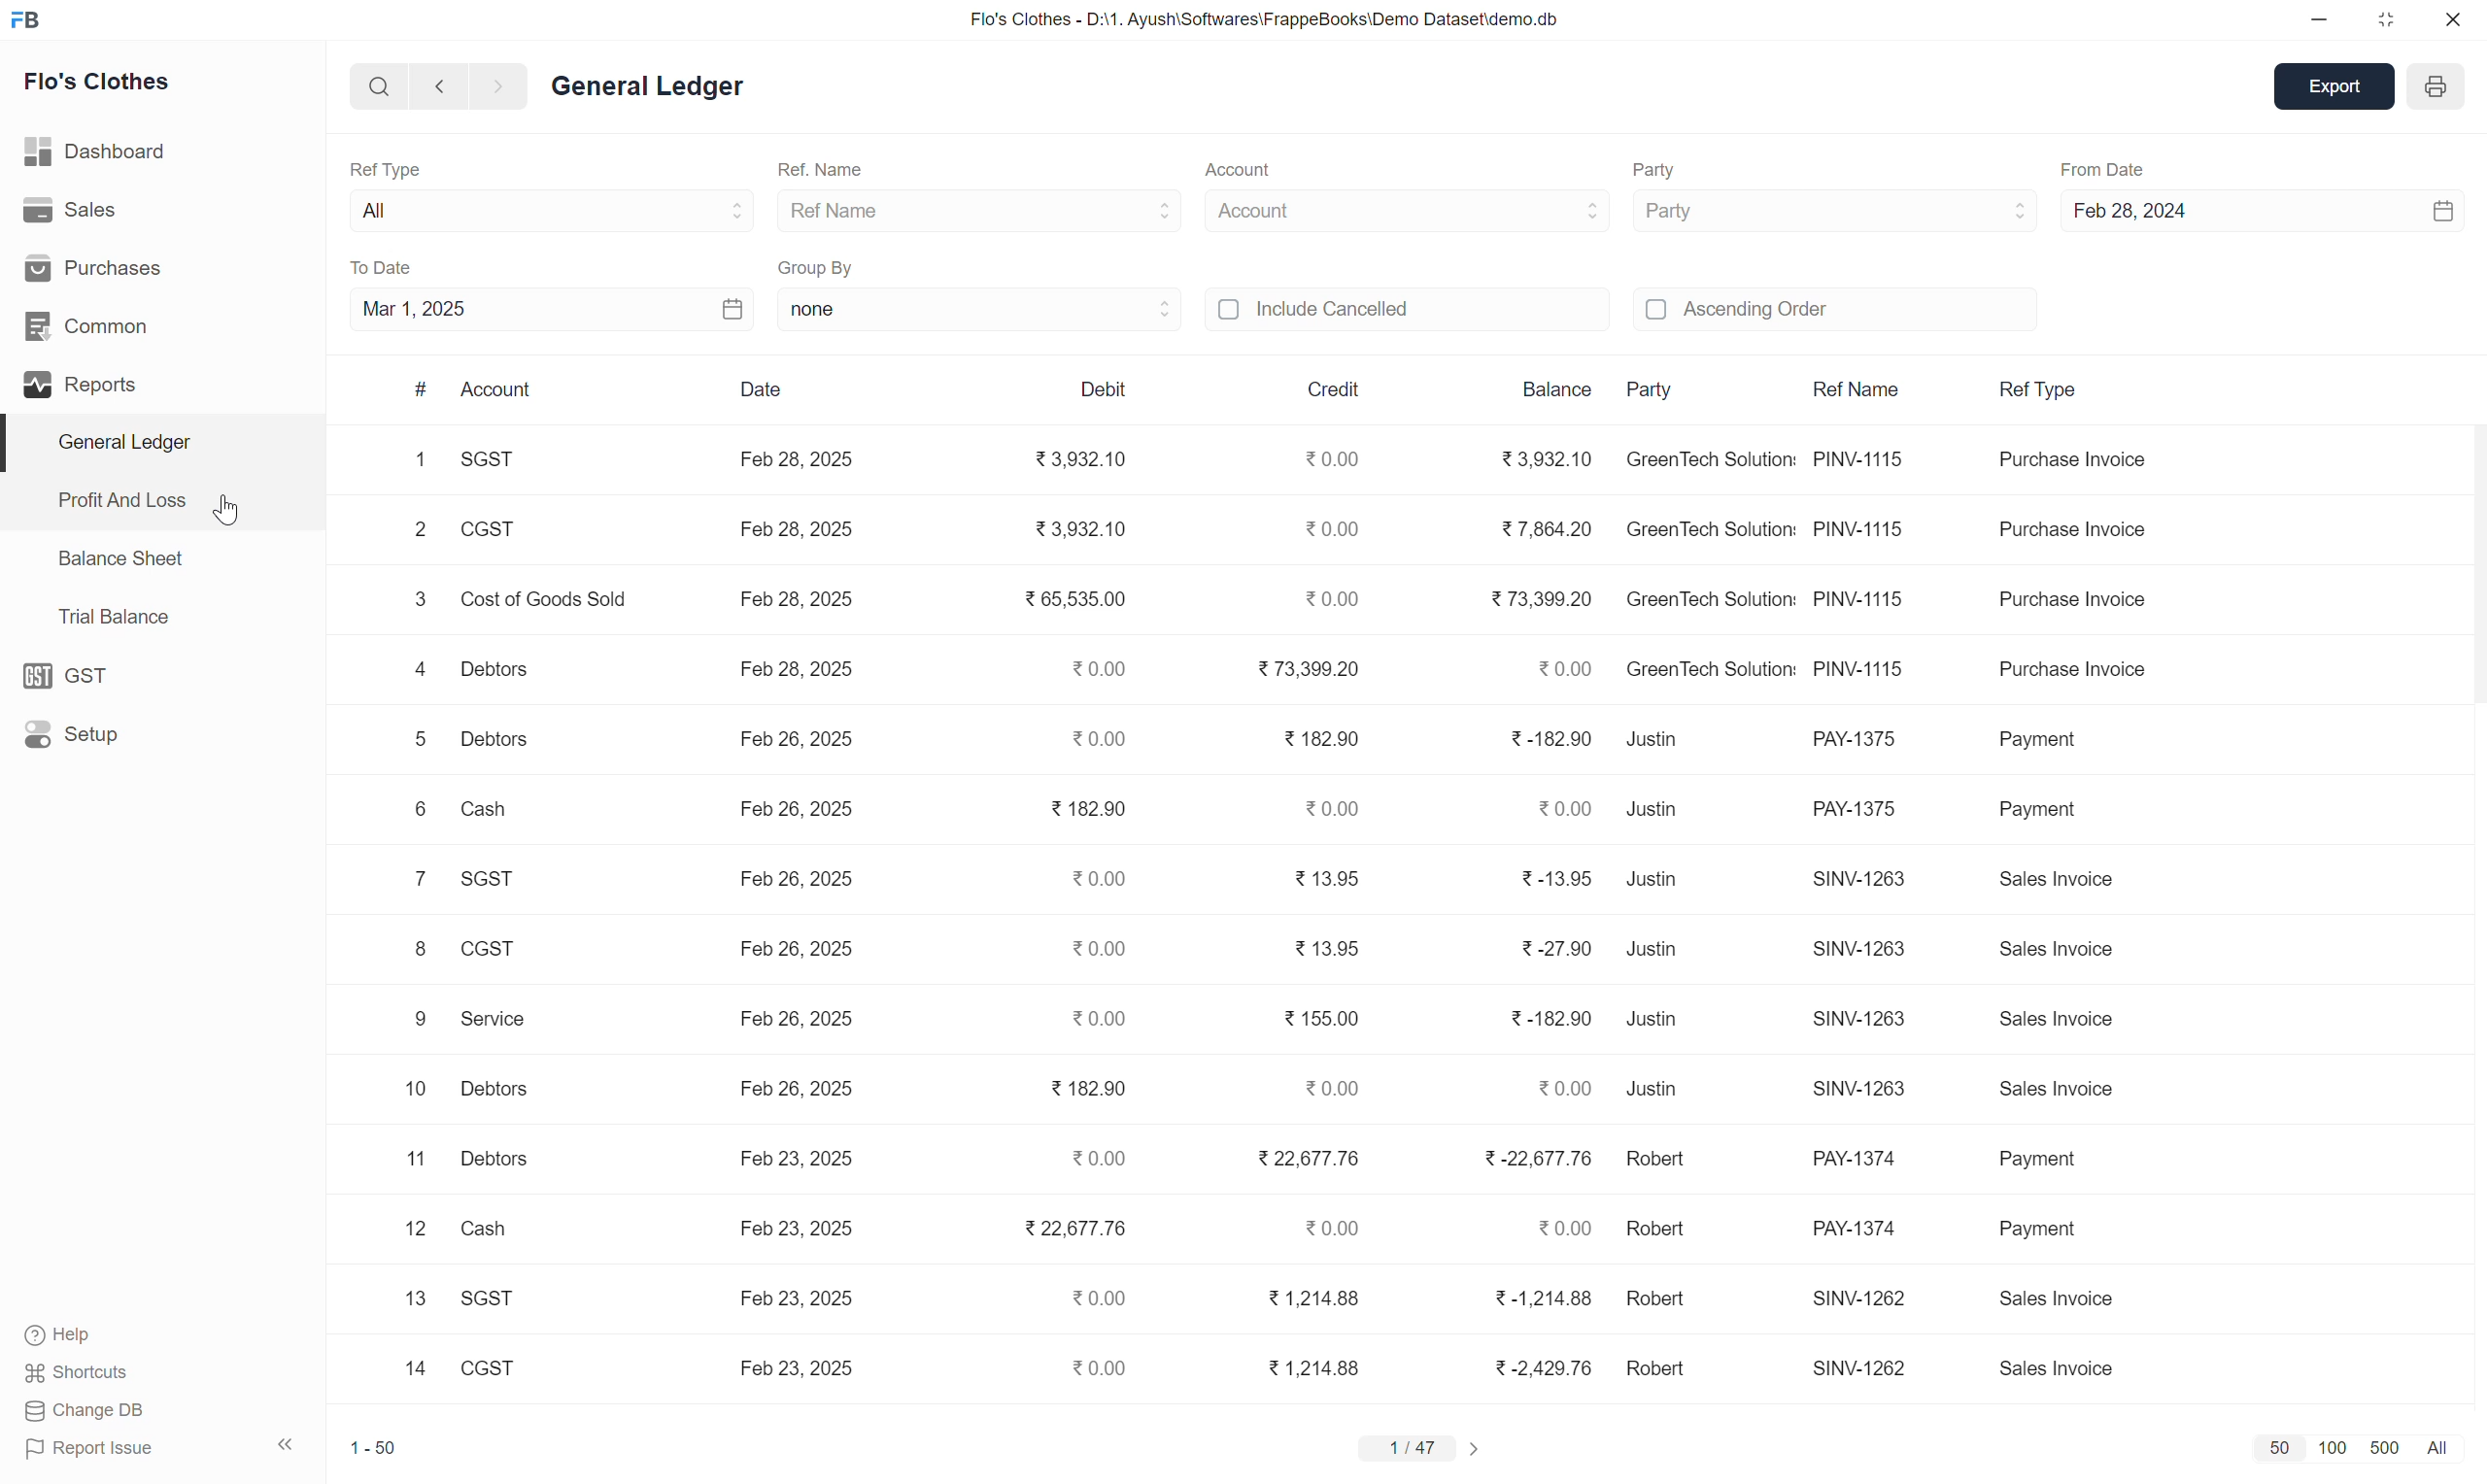 This screenshot has width=2487, height=1484. Describe the element at coordinates (1310, 1297) in the screenshot. I see `₹1,214.88` at that location.